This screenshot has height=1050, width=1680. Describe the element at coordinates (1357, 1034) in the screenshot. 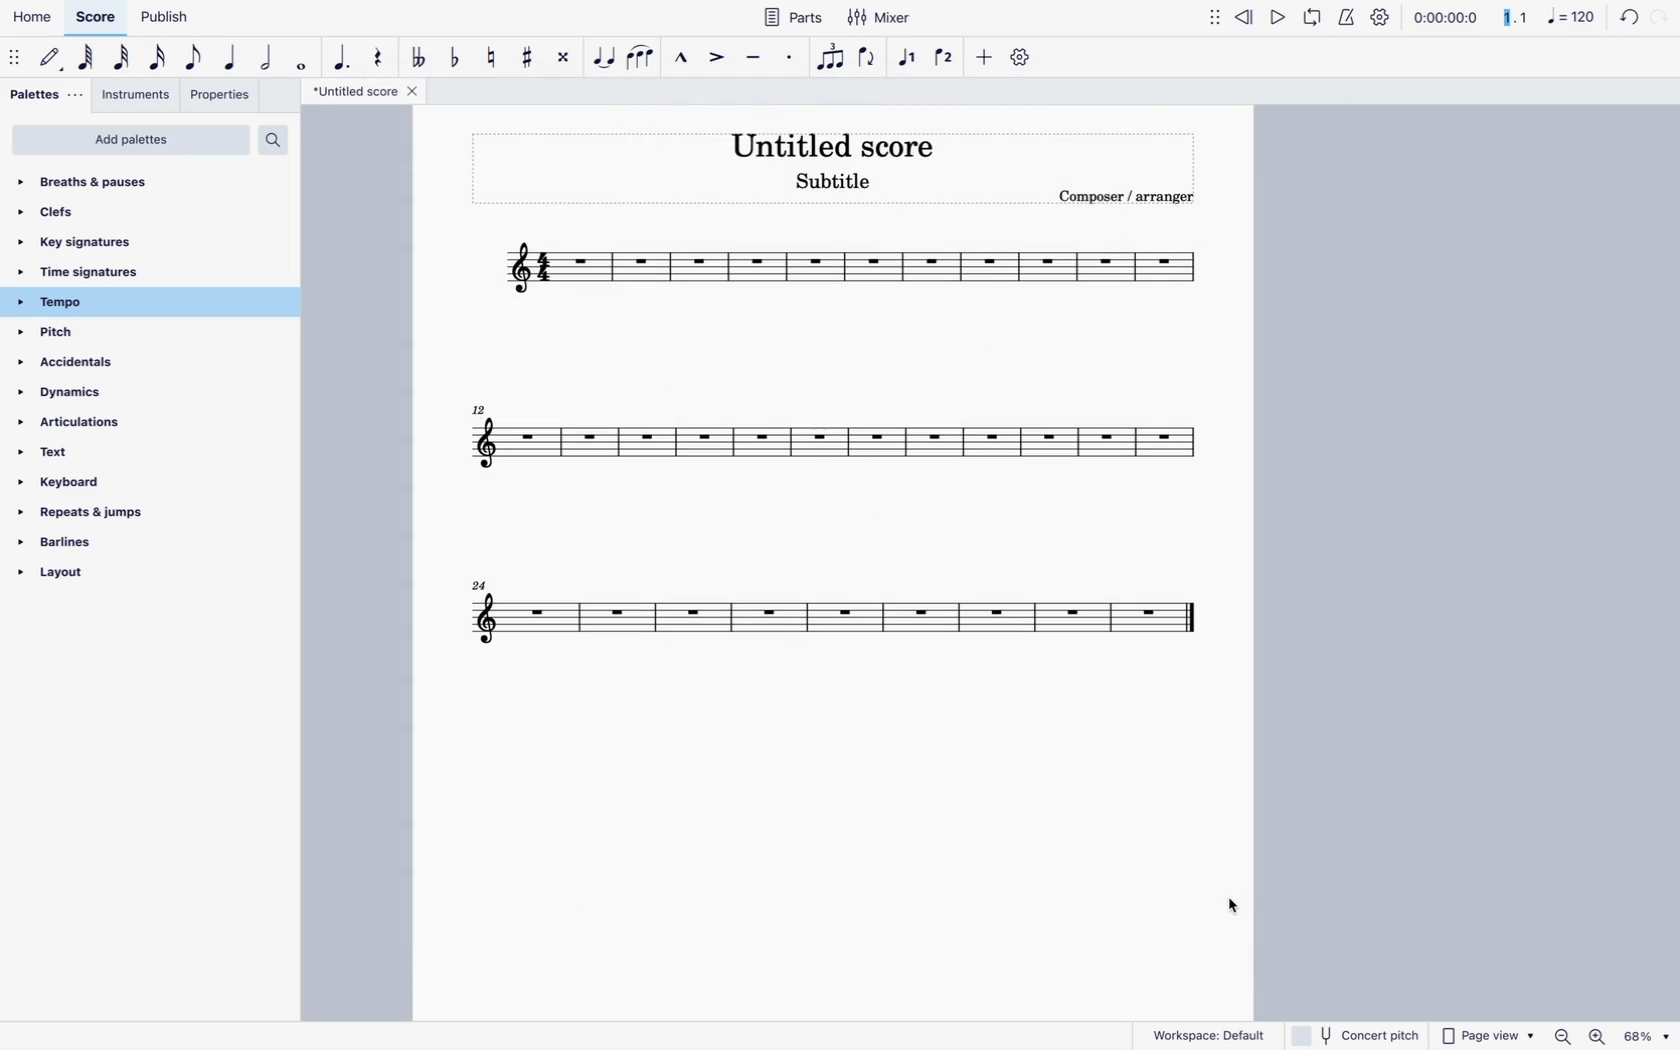

I see `concert pitch` at that location.